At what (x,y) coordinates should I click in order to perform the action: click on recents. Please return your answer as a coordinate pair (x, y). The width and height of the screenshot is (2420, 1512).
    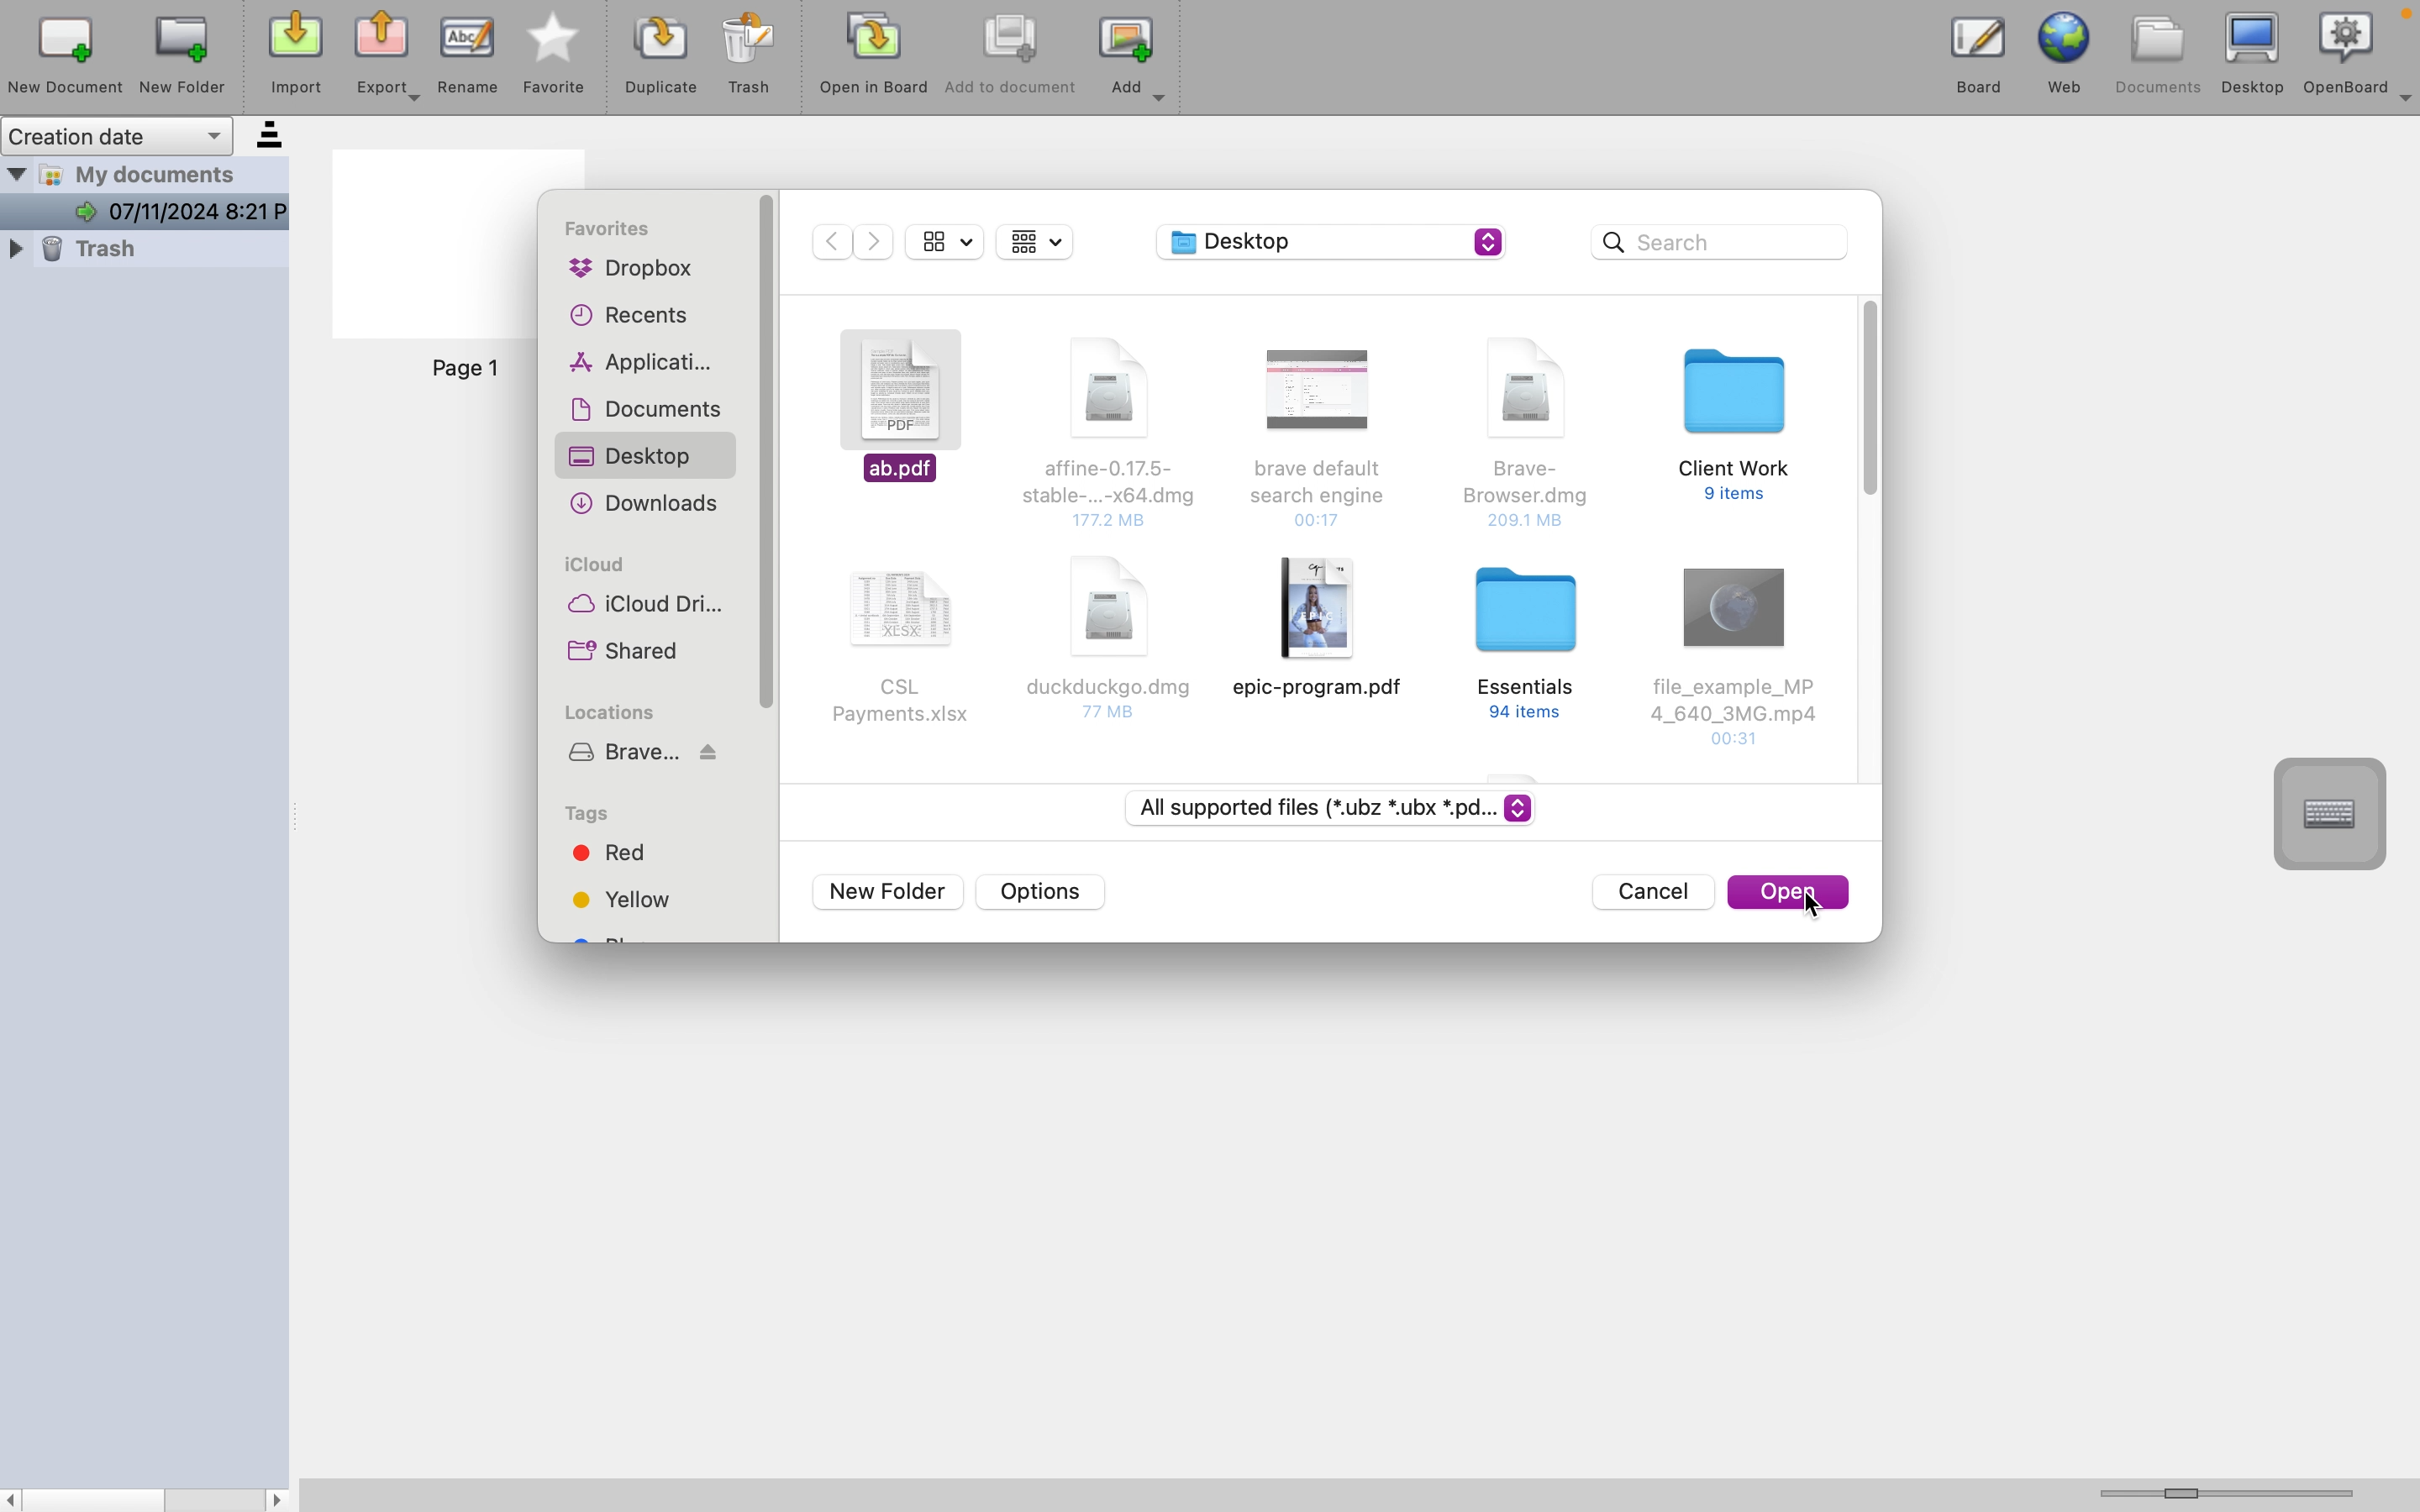
    Looking at the image, I should click on (628, 316).